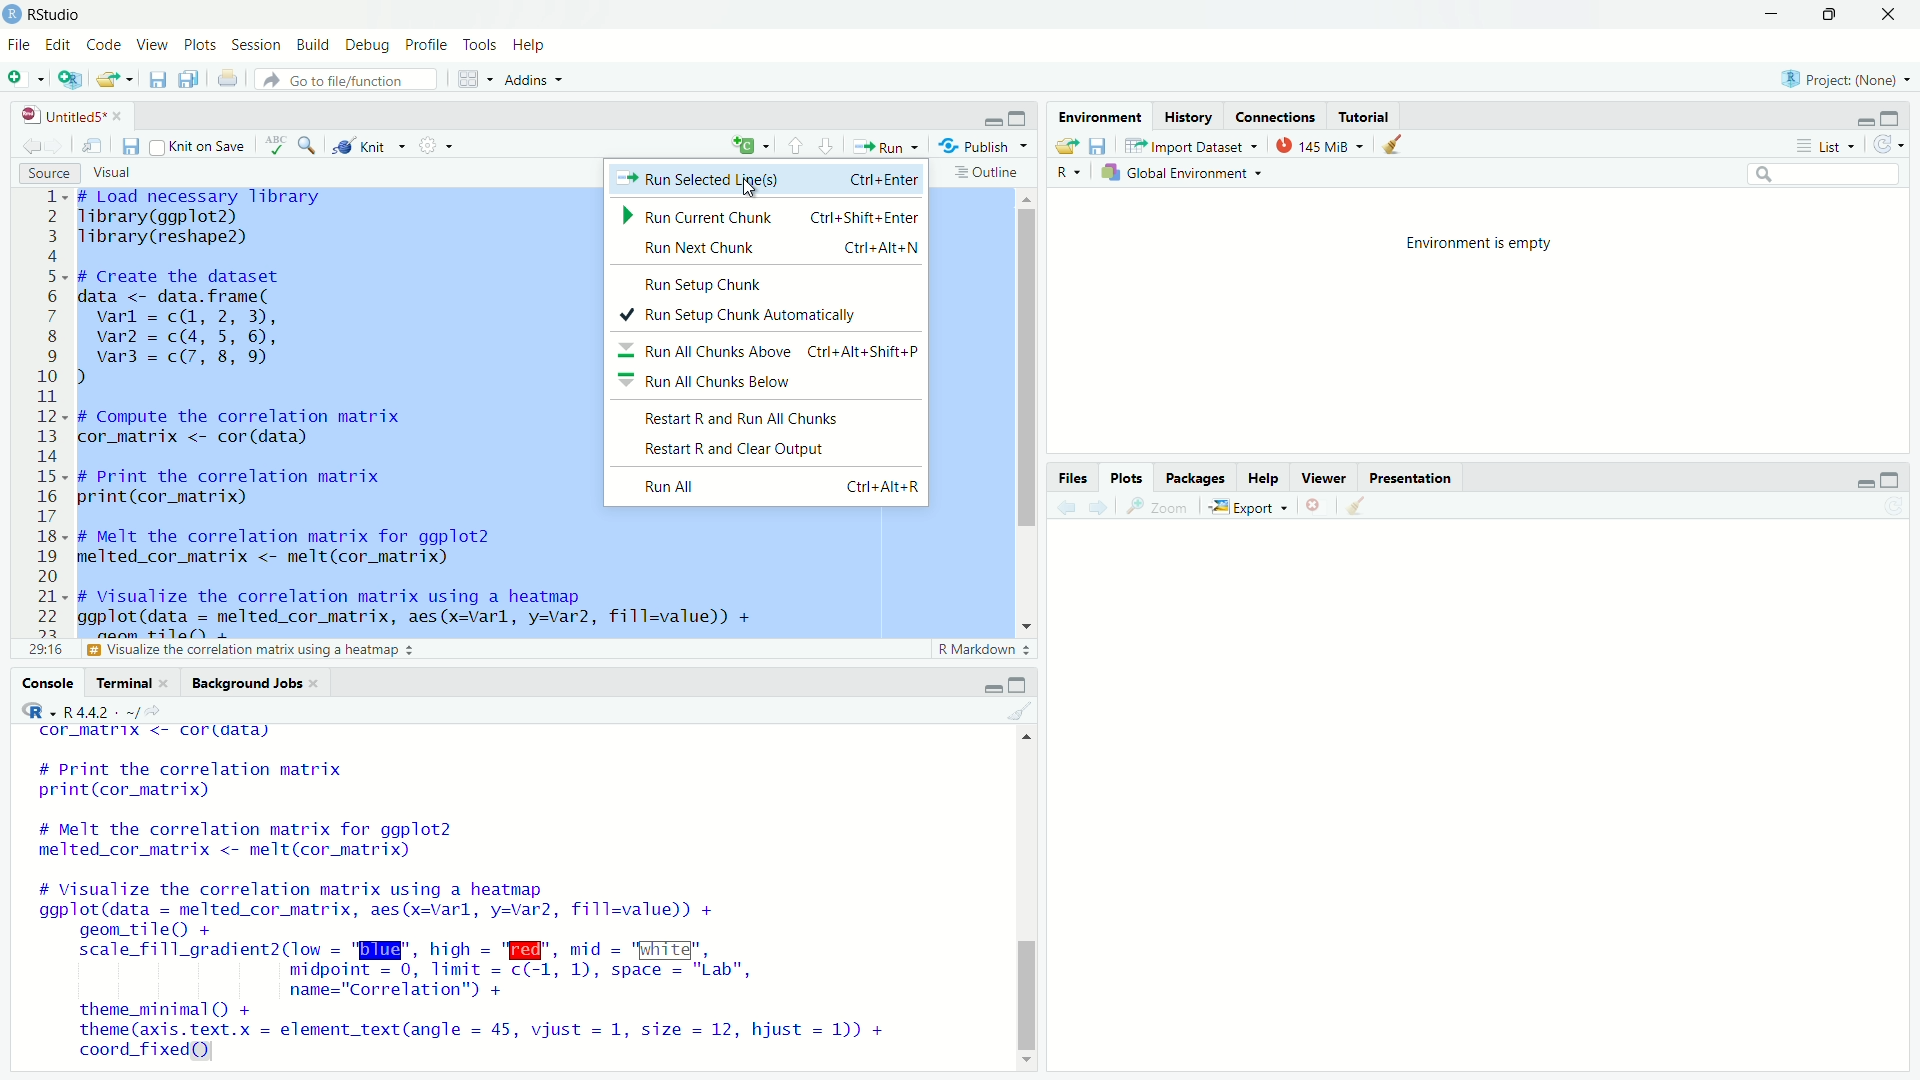 The width and height of the screenshot is (1920, 1080). What do you see at coordinates (57, 15) in the screenshot?
I see `RStudio` at bounding box center [57, 15].